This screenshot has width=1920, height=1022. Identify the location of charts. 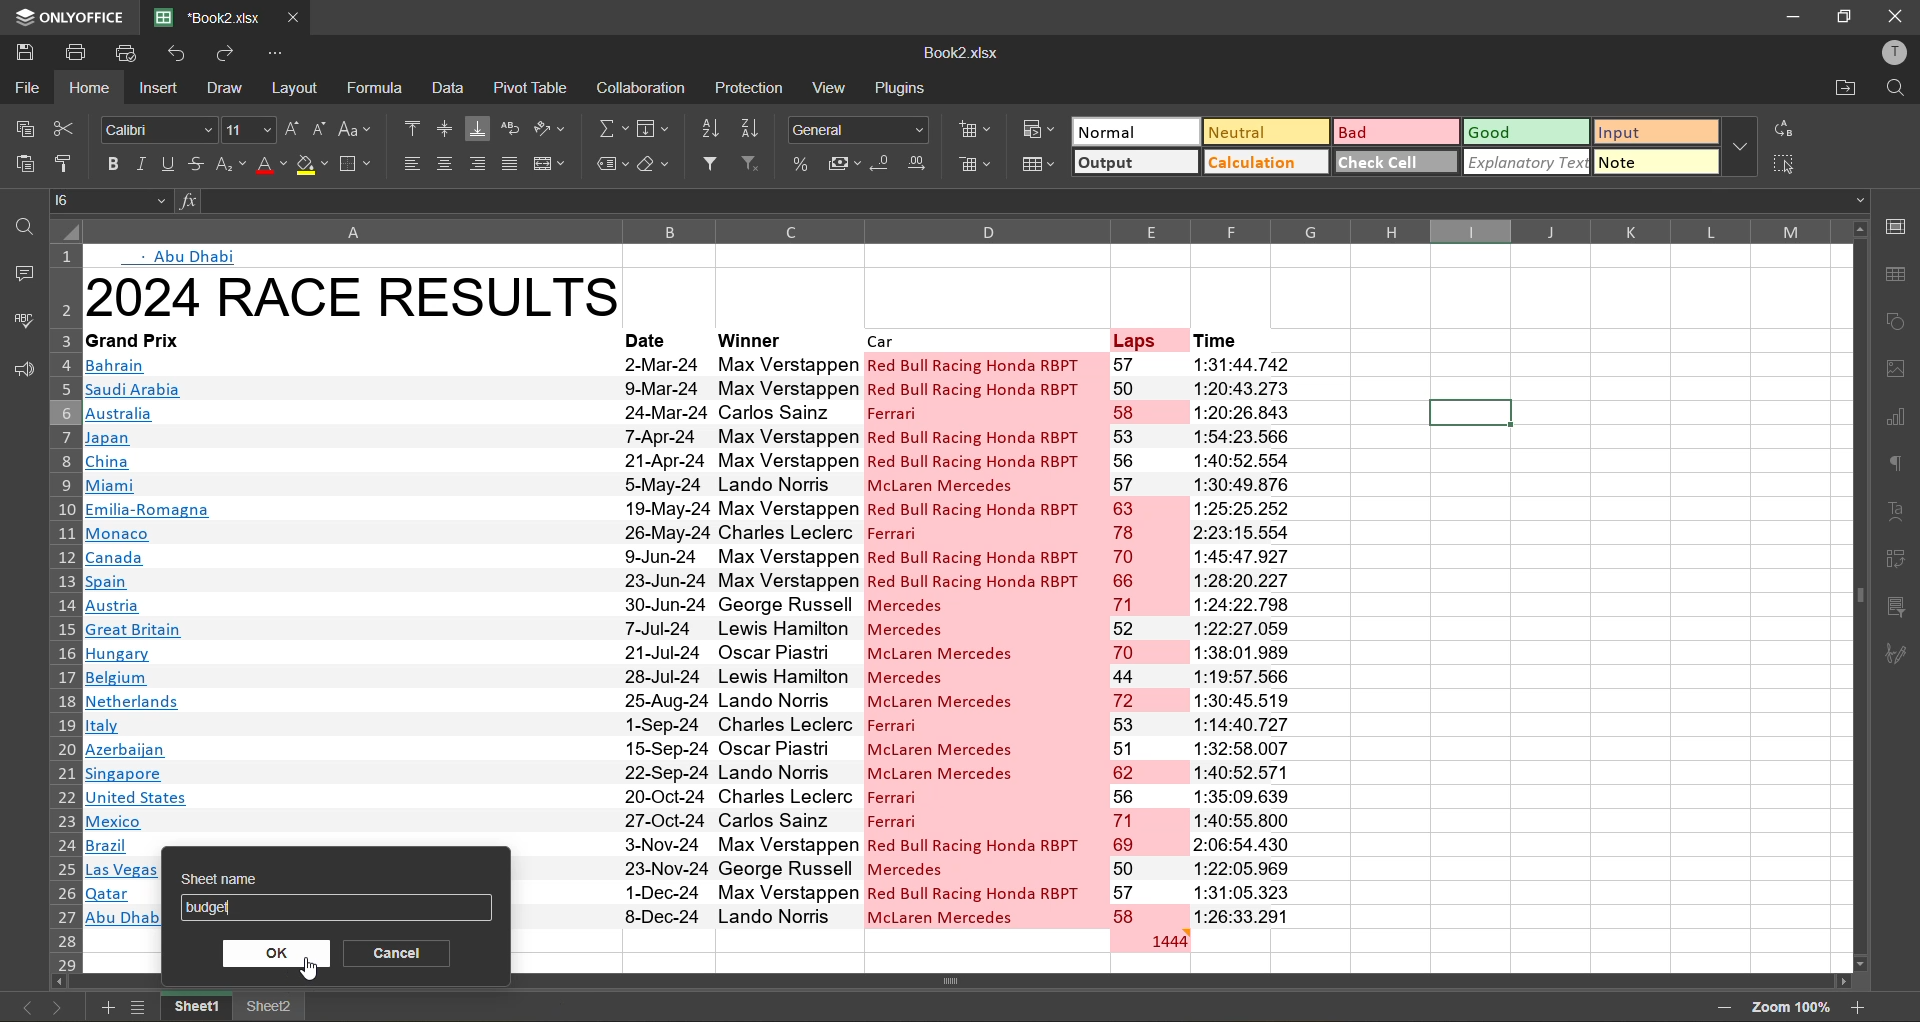
(1901, 421).